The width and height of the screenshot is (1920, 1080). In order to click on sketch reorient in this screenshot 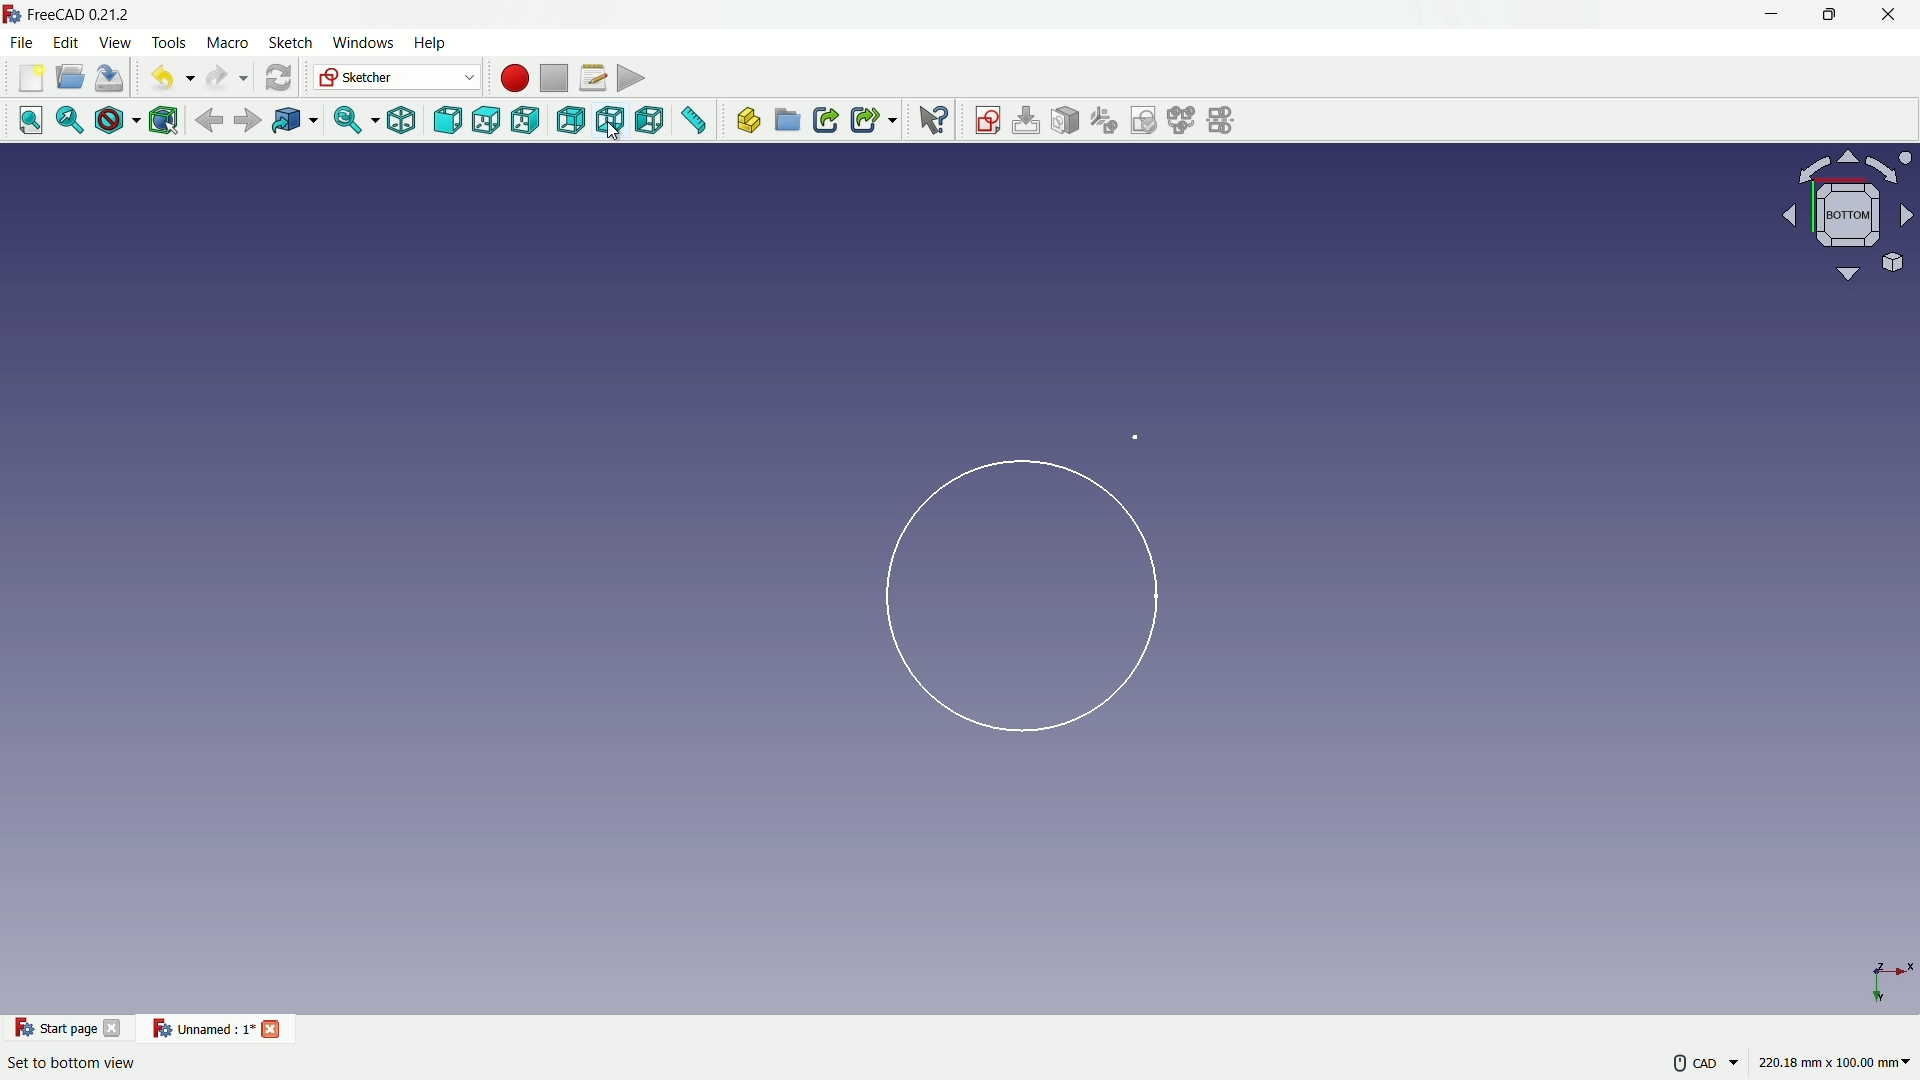, I will do `click(1105, 121)`.